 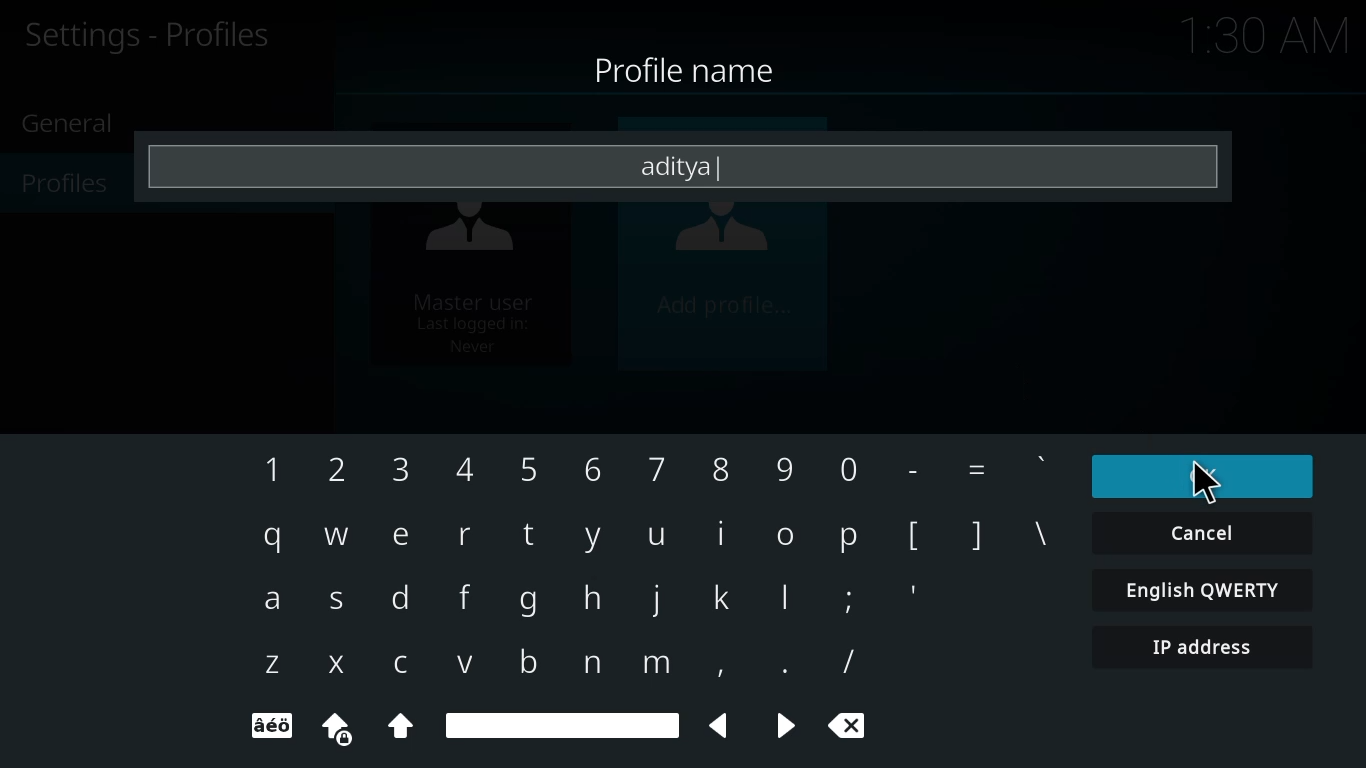 I want to click on j, so click(x=660, y=600).